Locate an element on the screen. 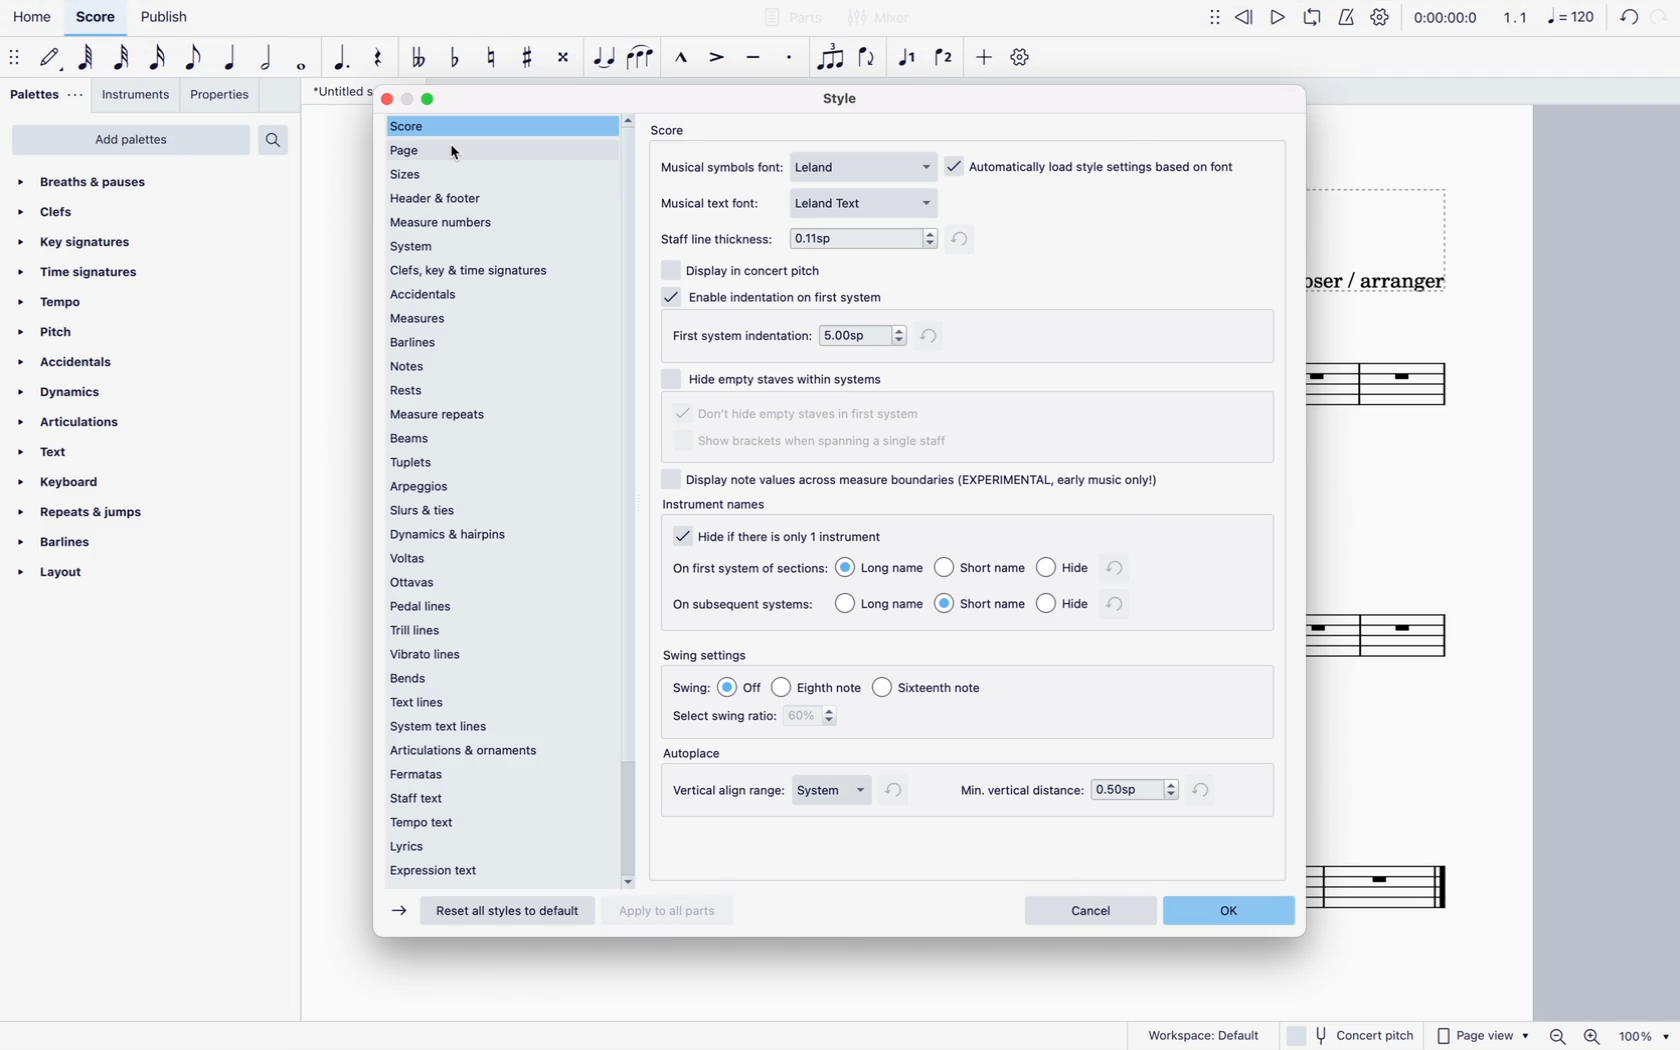 Image resolution: width=1680 pixels, height=1050 pixels. accidentals is located at coordinates (67, 363).